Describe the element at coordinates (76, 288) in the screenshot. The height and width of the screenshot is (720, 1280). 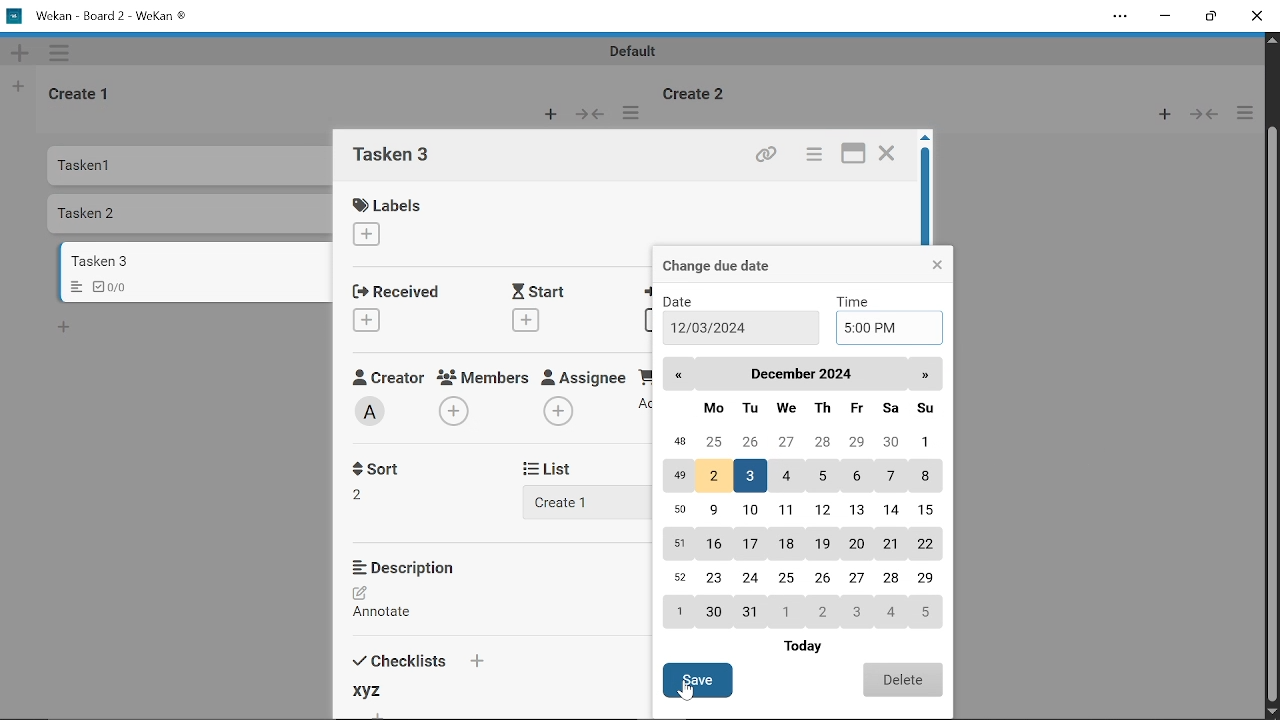
I see `Menu` at that location.